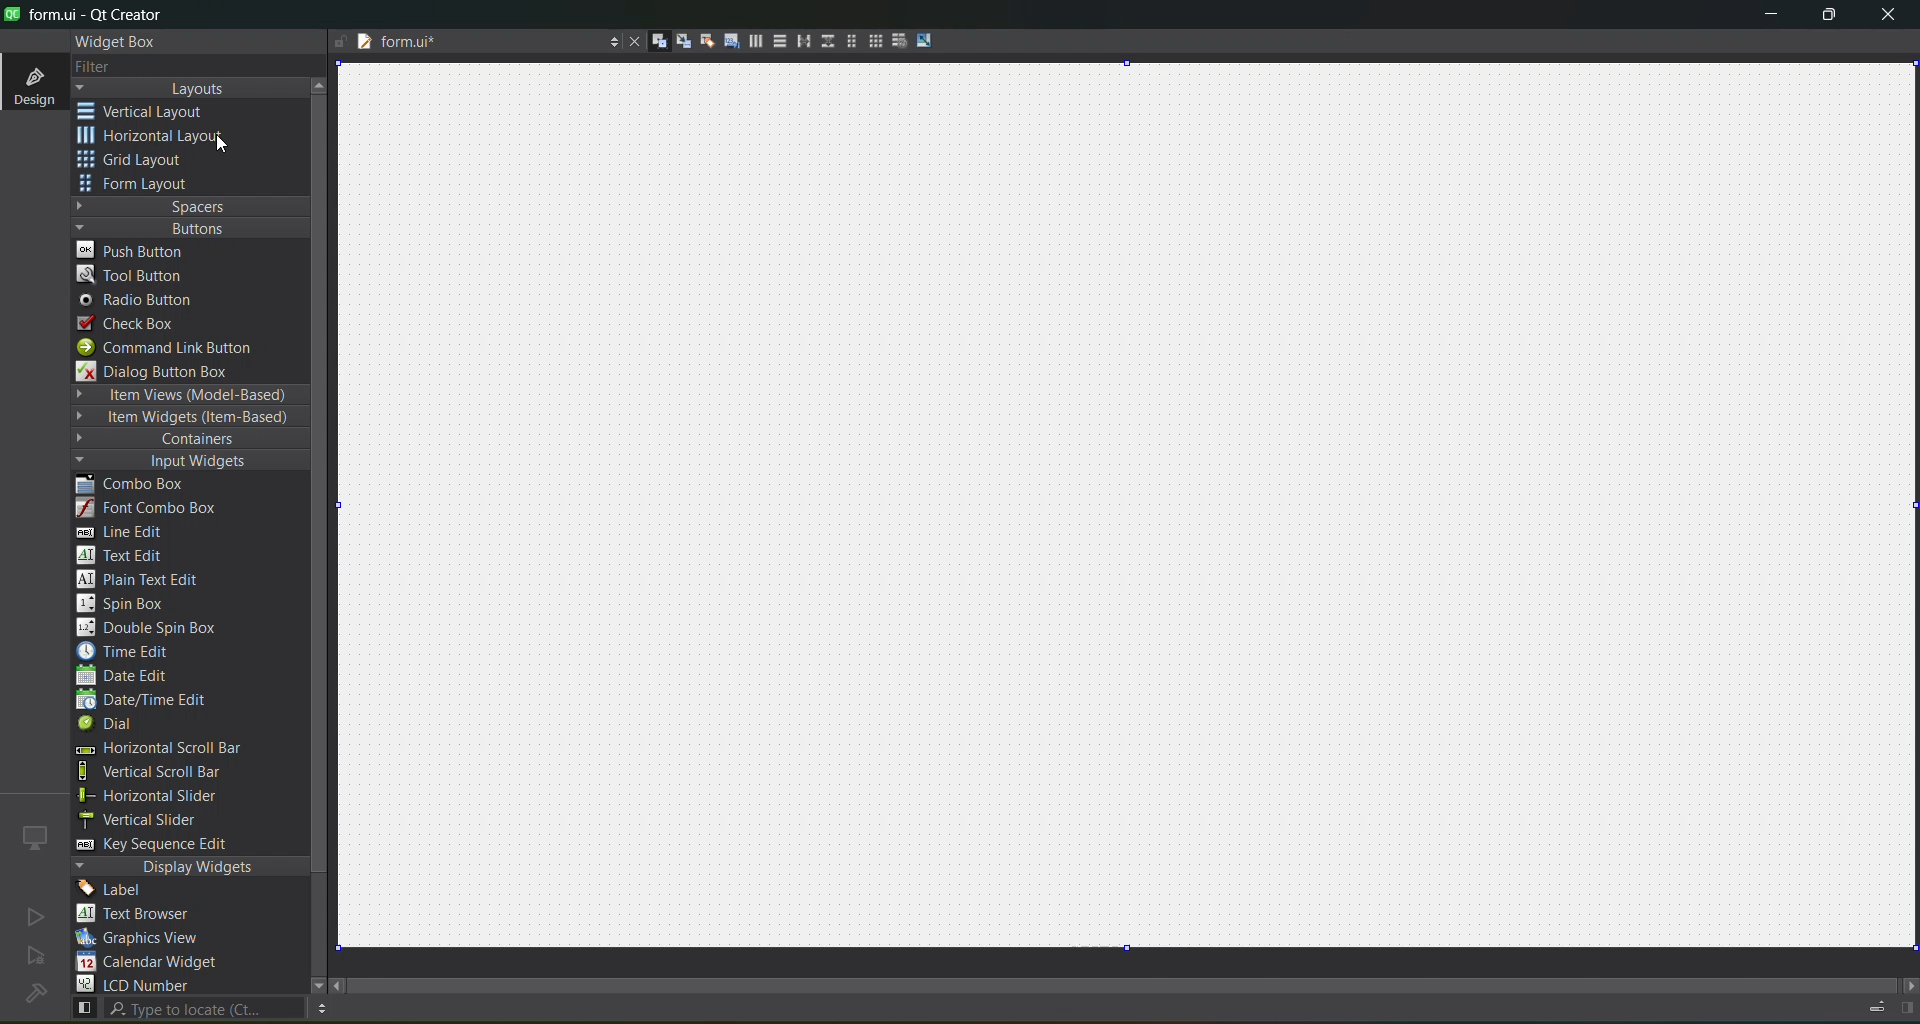 The image size is (1920, 1024). Describe the element at coordinates (140, 184) in the screenshot. I see `form` at that location.